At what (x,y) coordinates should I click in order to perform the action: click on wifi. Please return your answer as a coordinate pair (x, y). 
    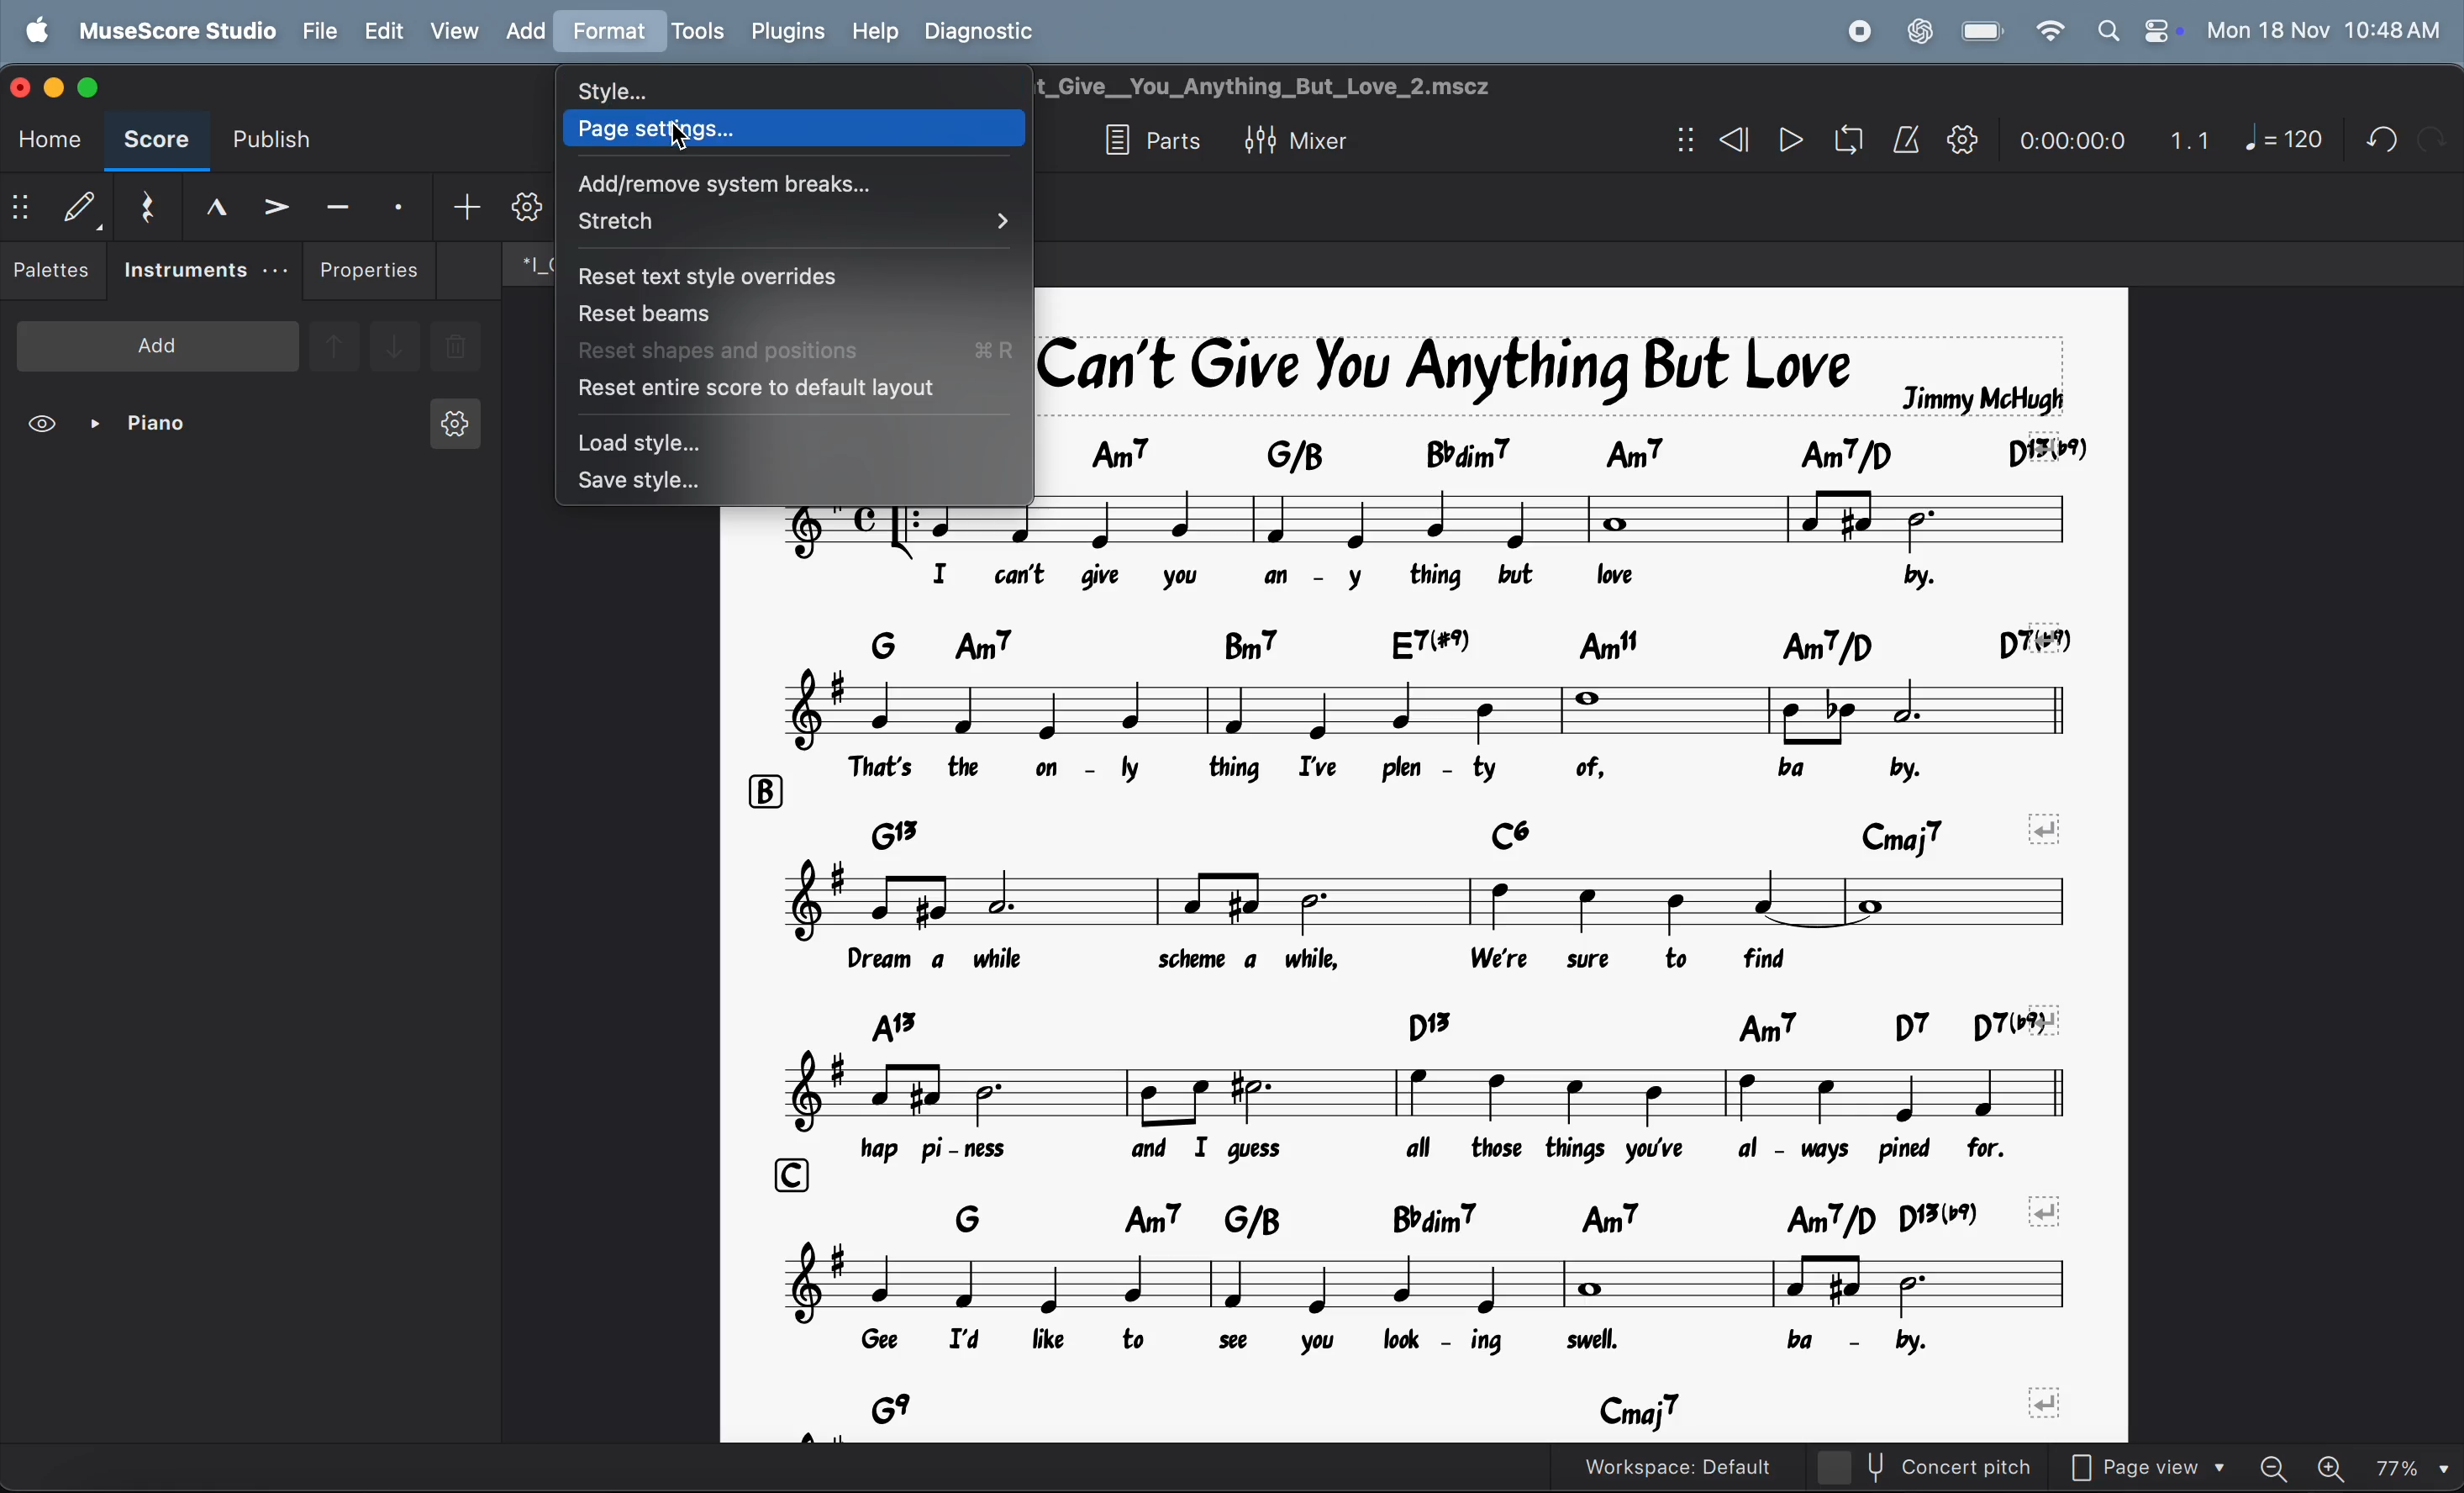
    Looking at the image, I should click on (2047, 32).